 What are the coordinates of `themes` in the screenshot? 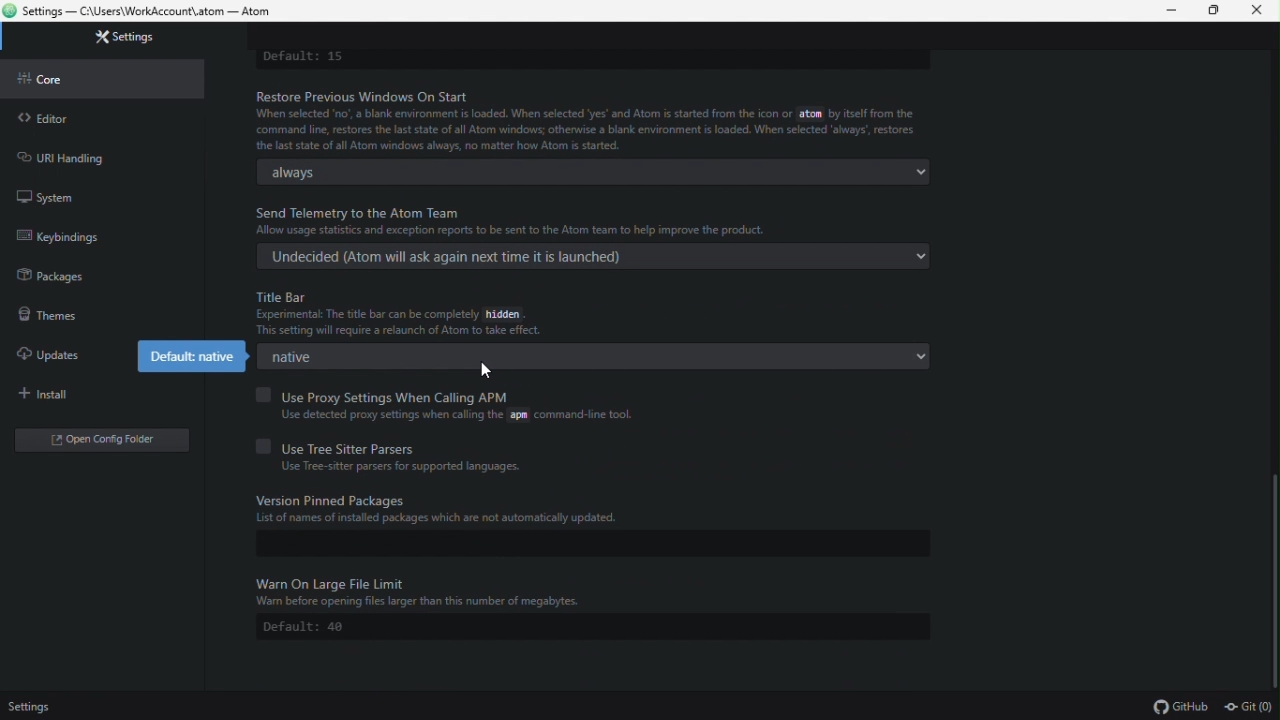 It's located at (100, 312).